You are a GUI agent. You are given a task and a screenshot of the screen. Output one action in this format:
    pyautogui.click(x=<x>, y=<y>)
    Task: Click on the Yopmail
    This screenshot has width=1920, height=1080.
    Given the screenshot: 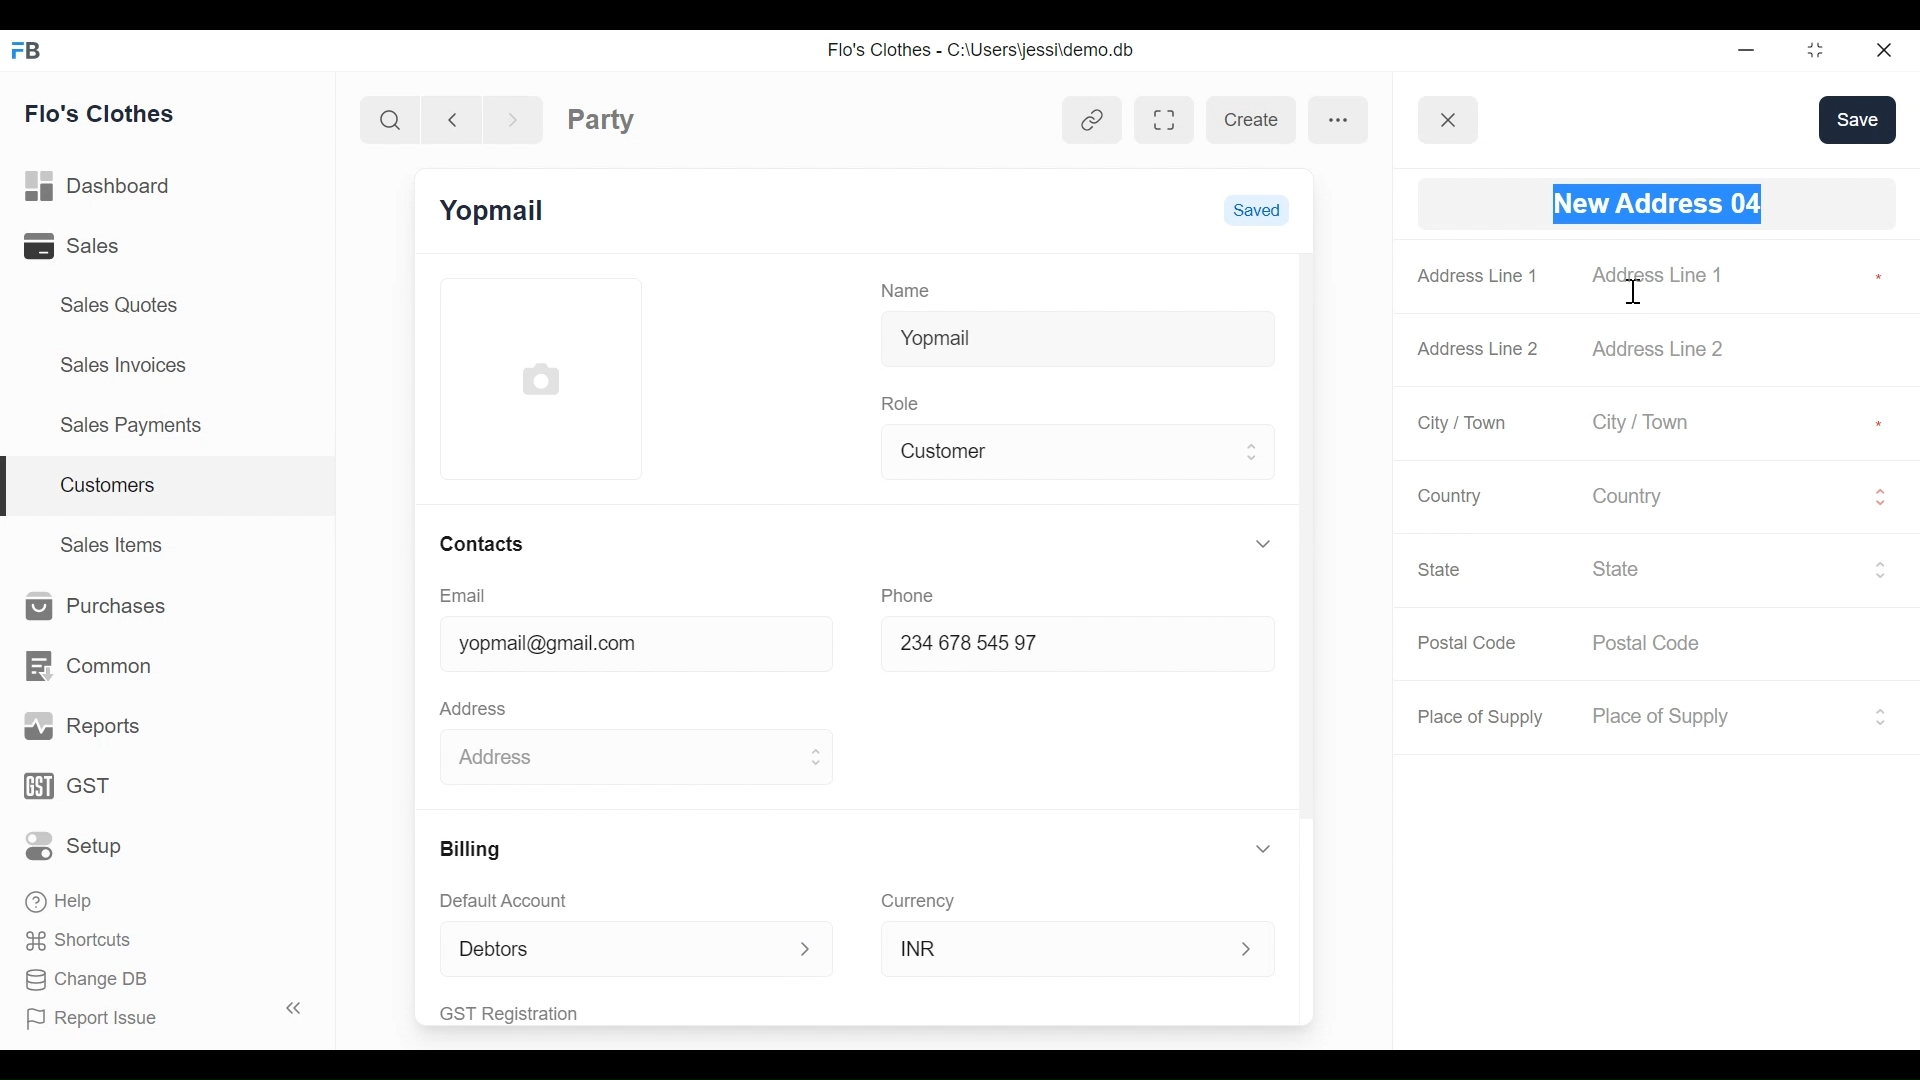 What is the action you would take?
    pyautogui.click(x=1077, y=335)
    